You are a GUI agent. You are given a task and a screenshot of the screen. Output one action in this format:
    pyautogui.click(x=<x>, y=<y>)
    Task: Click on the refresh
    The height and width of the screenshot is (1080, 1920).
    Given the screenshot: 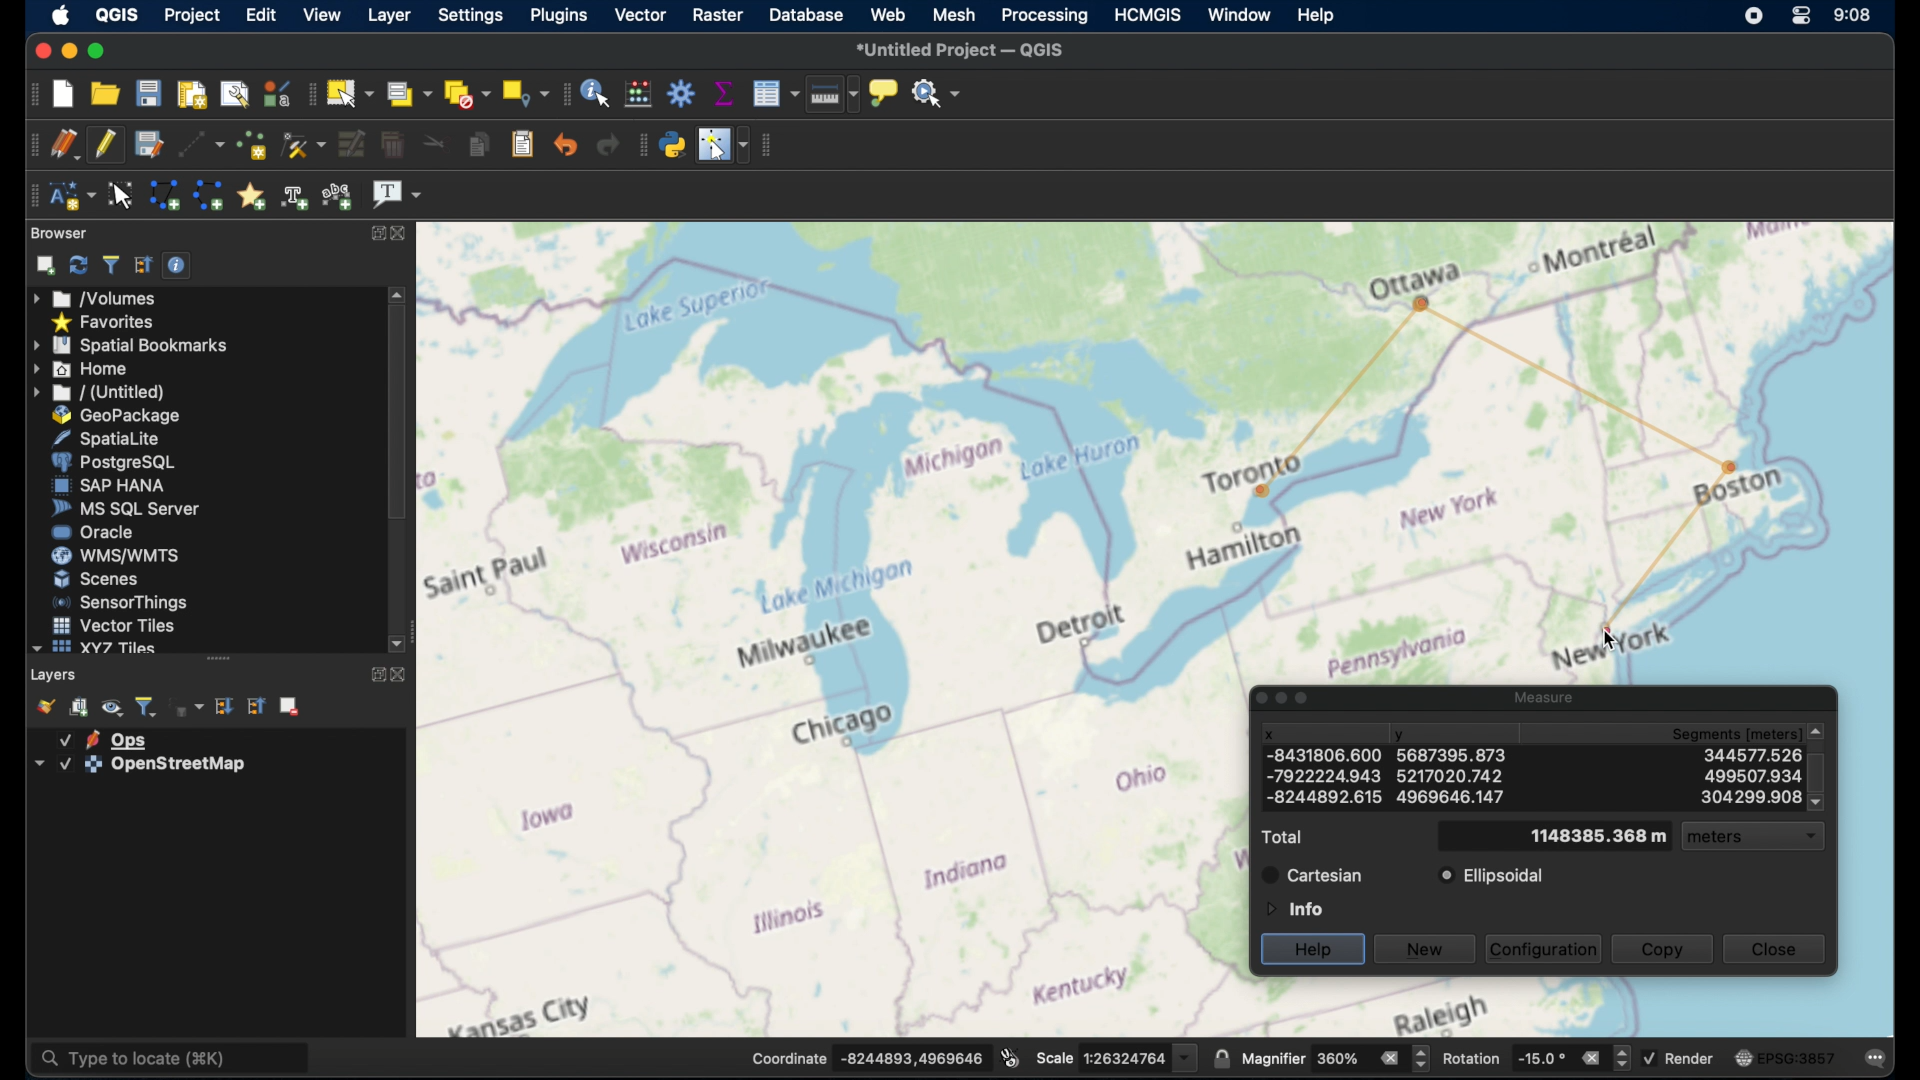 What is the action you would take?
    pyautogui.click(x=77, y=265)
    